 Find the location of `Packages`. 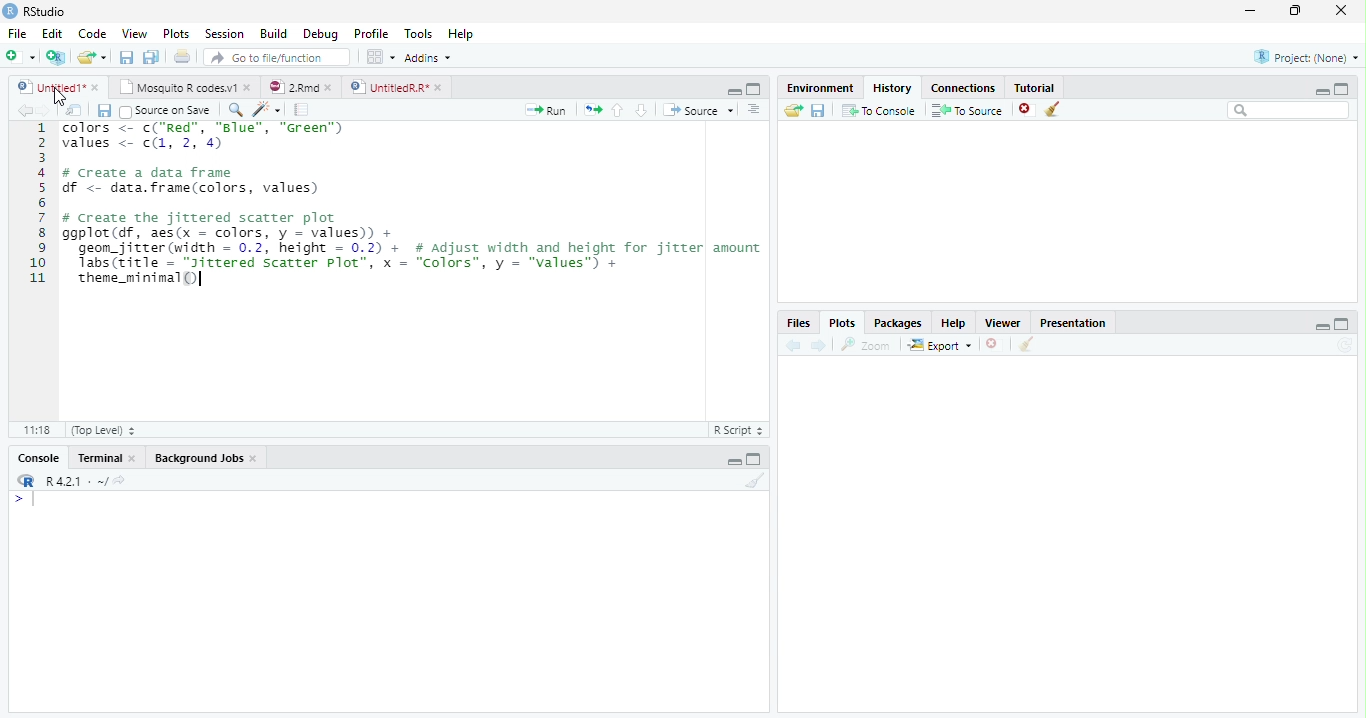

Packages is located at coordinates (896, 322).